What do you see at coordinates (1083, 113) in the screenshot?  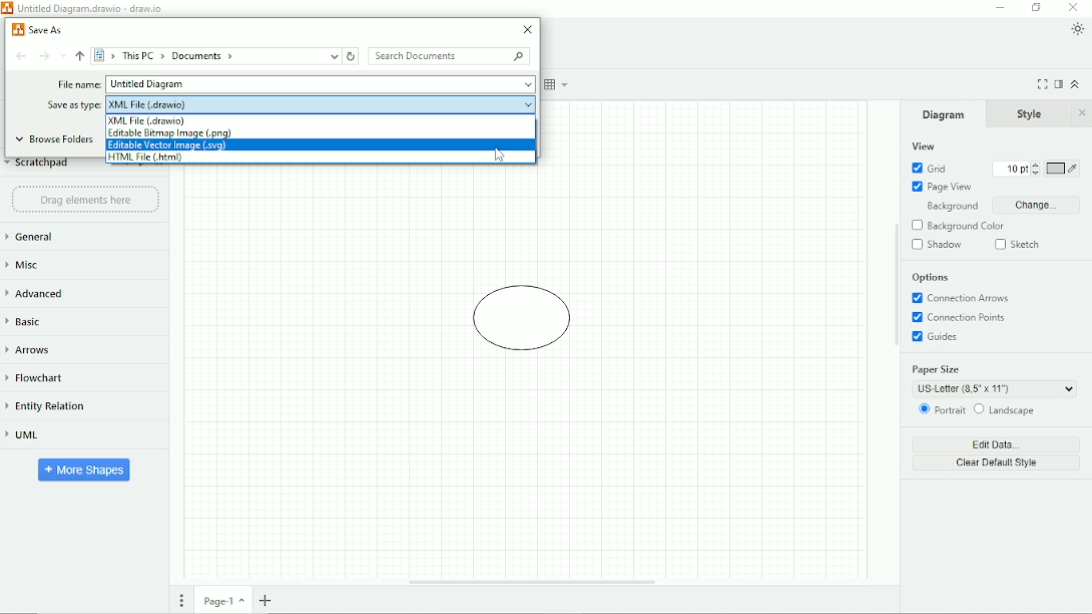 I see `Close` at bounding box center [1083, 113].